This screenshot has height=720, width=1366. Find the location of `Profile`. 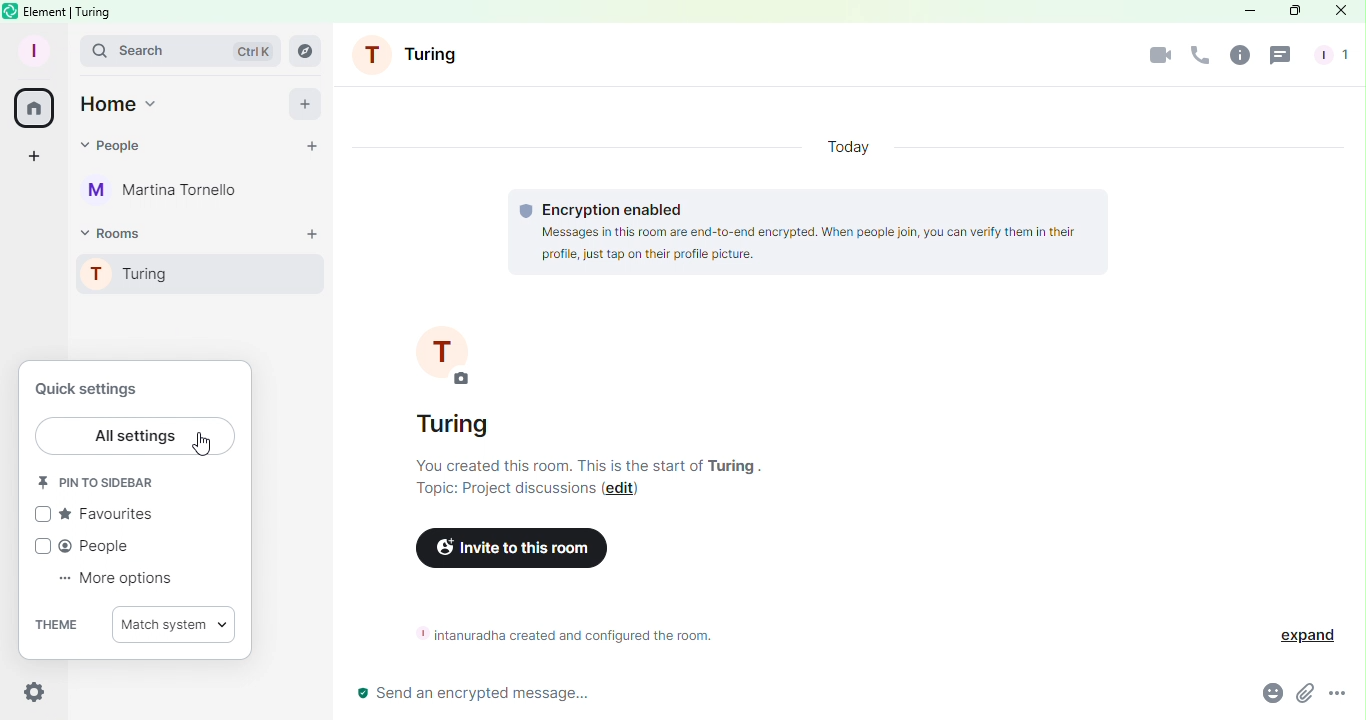

Profile is located at coordinates (32, 51).